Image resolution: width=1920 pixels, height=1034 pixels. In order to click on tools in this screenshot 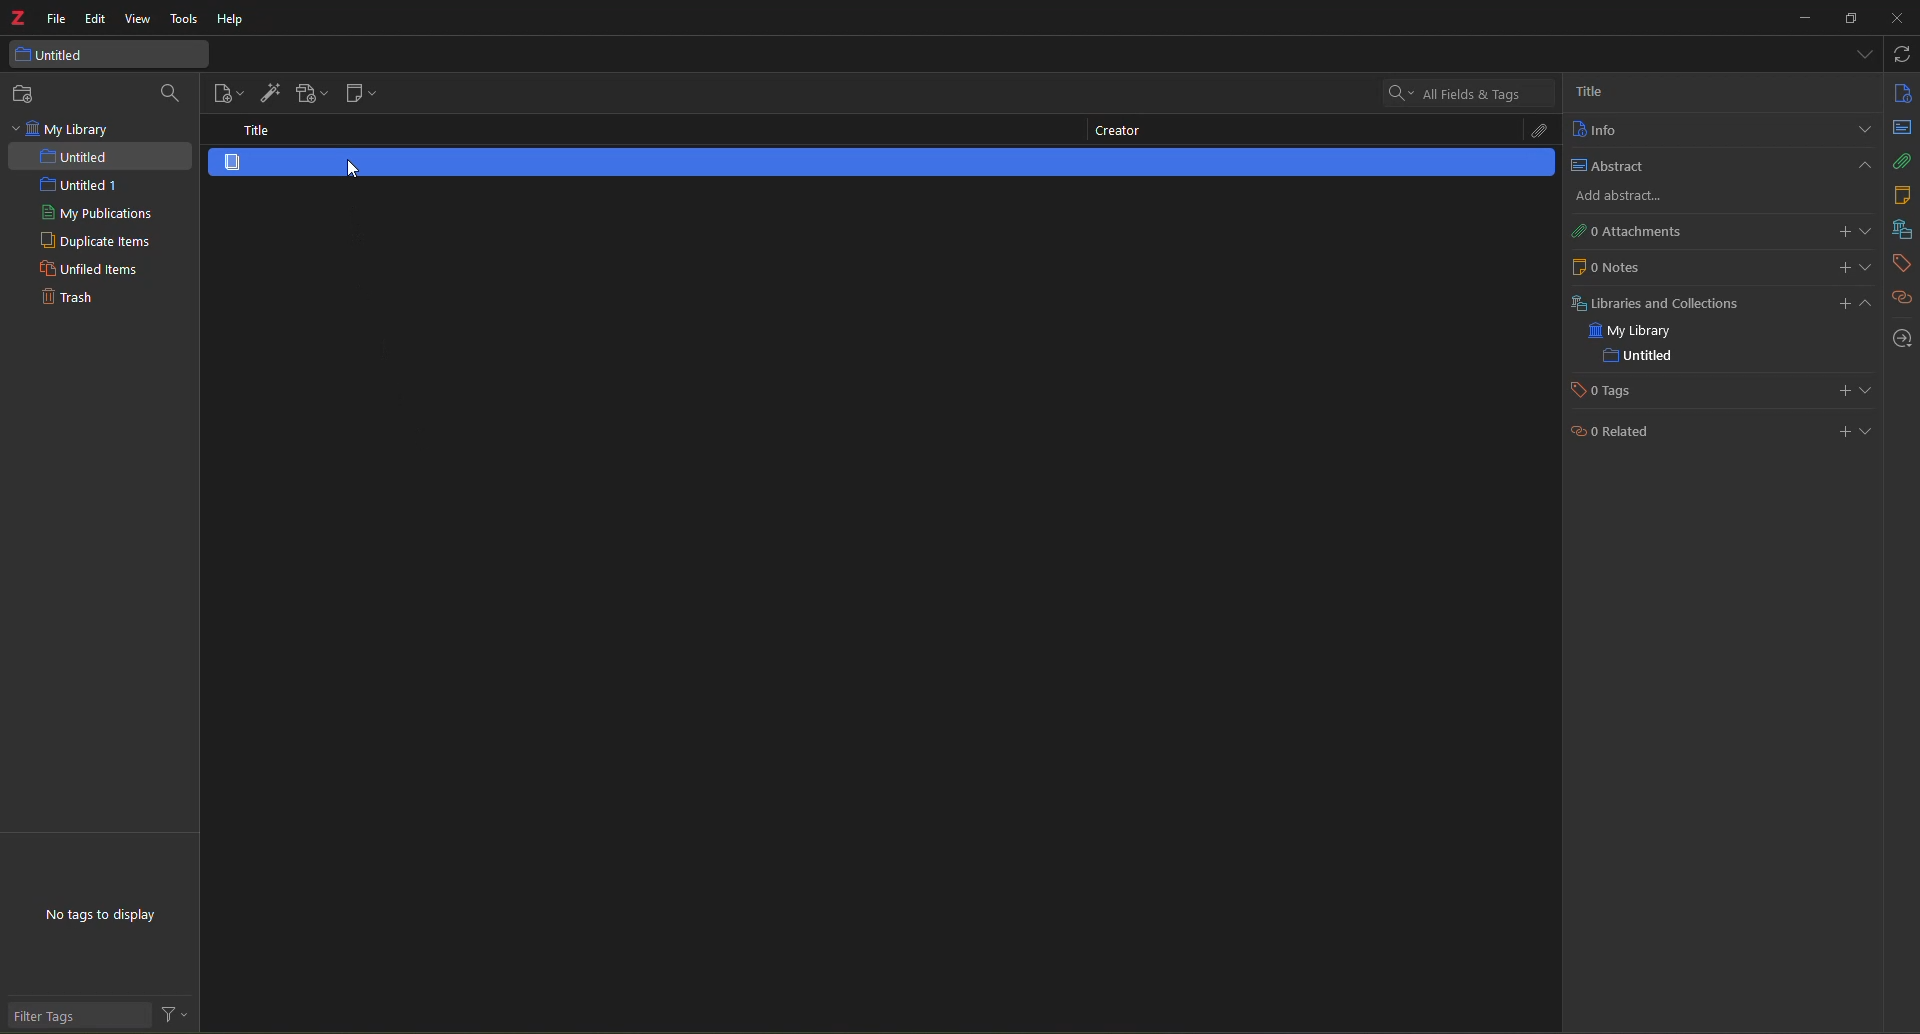, I will do `click(183, 20)`.